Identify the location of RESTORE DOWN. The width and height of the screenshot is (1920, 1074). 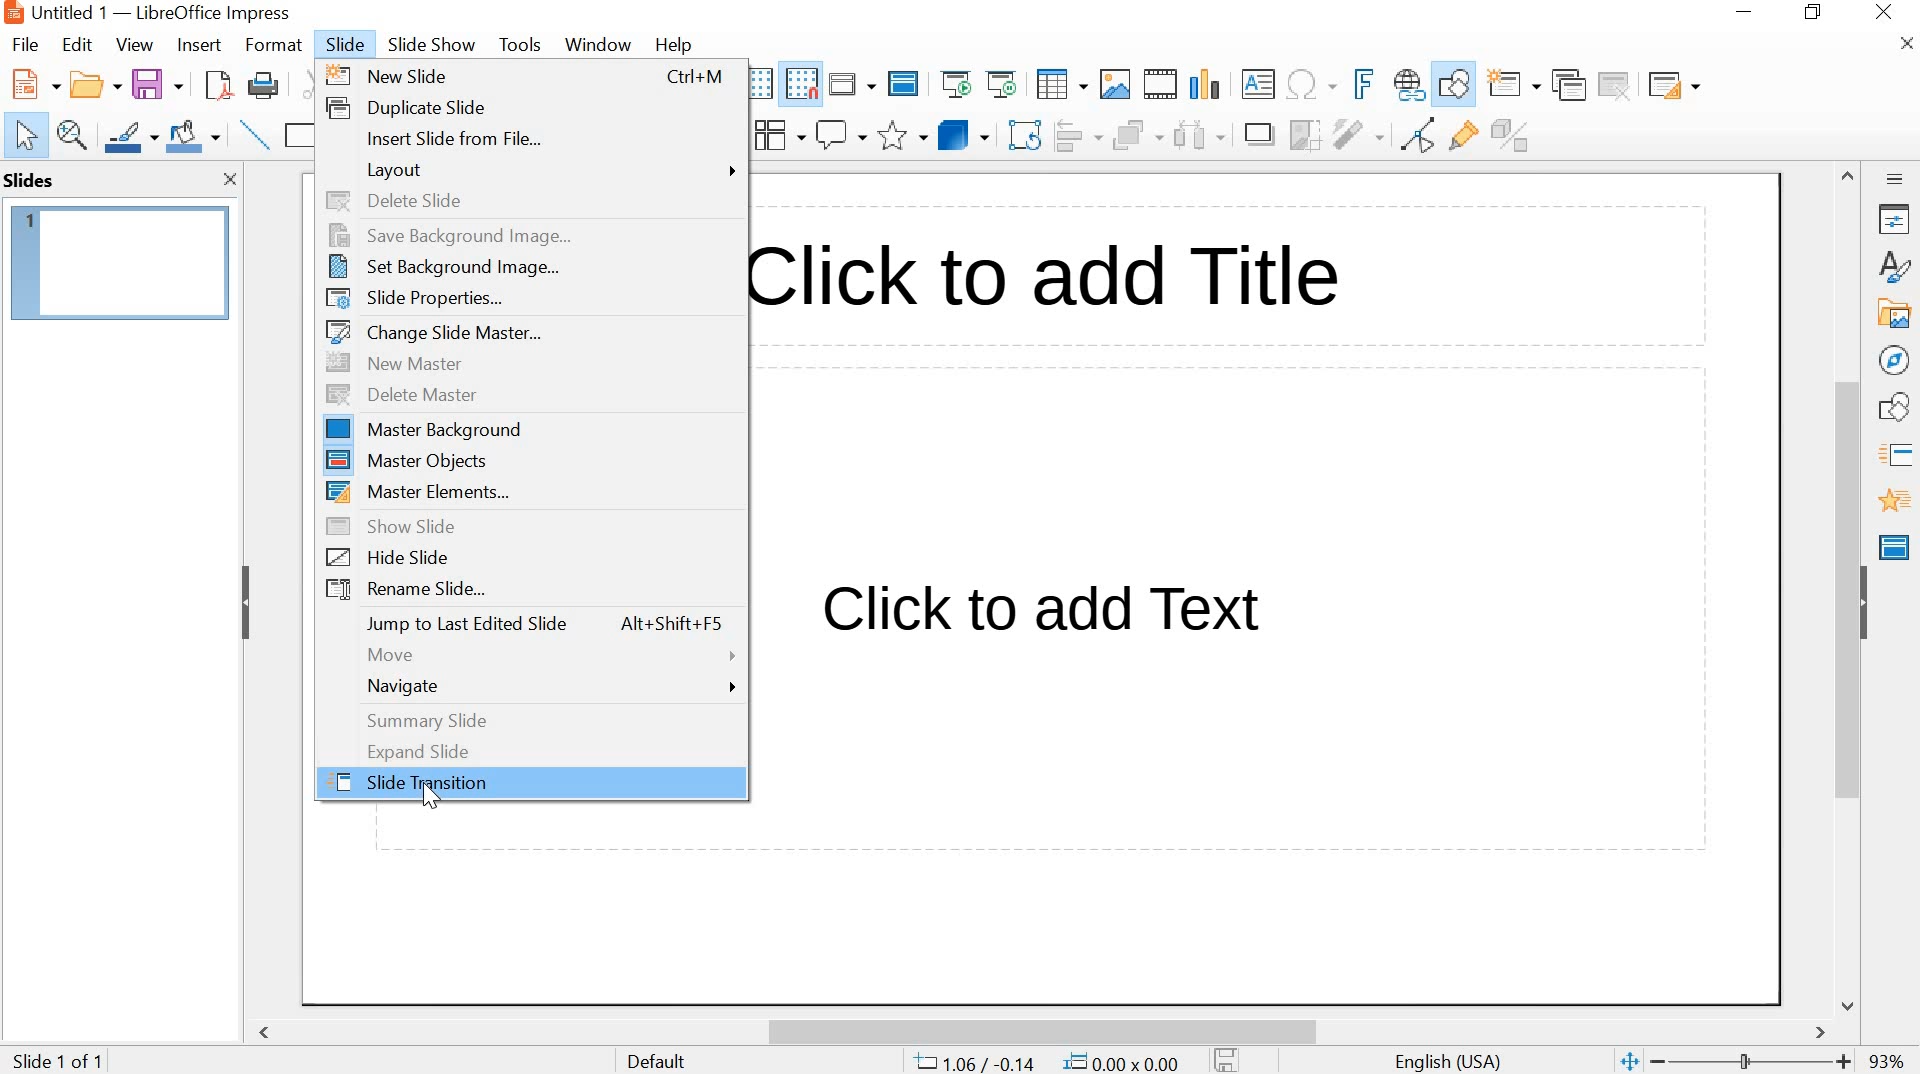
(1814, 12).